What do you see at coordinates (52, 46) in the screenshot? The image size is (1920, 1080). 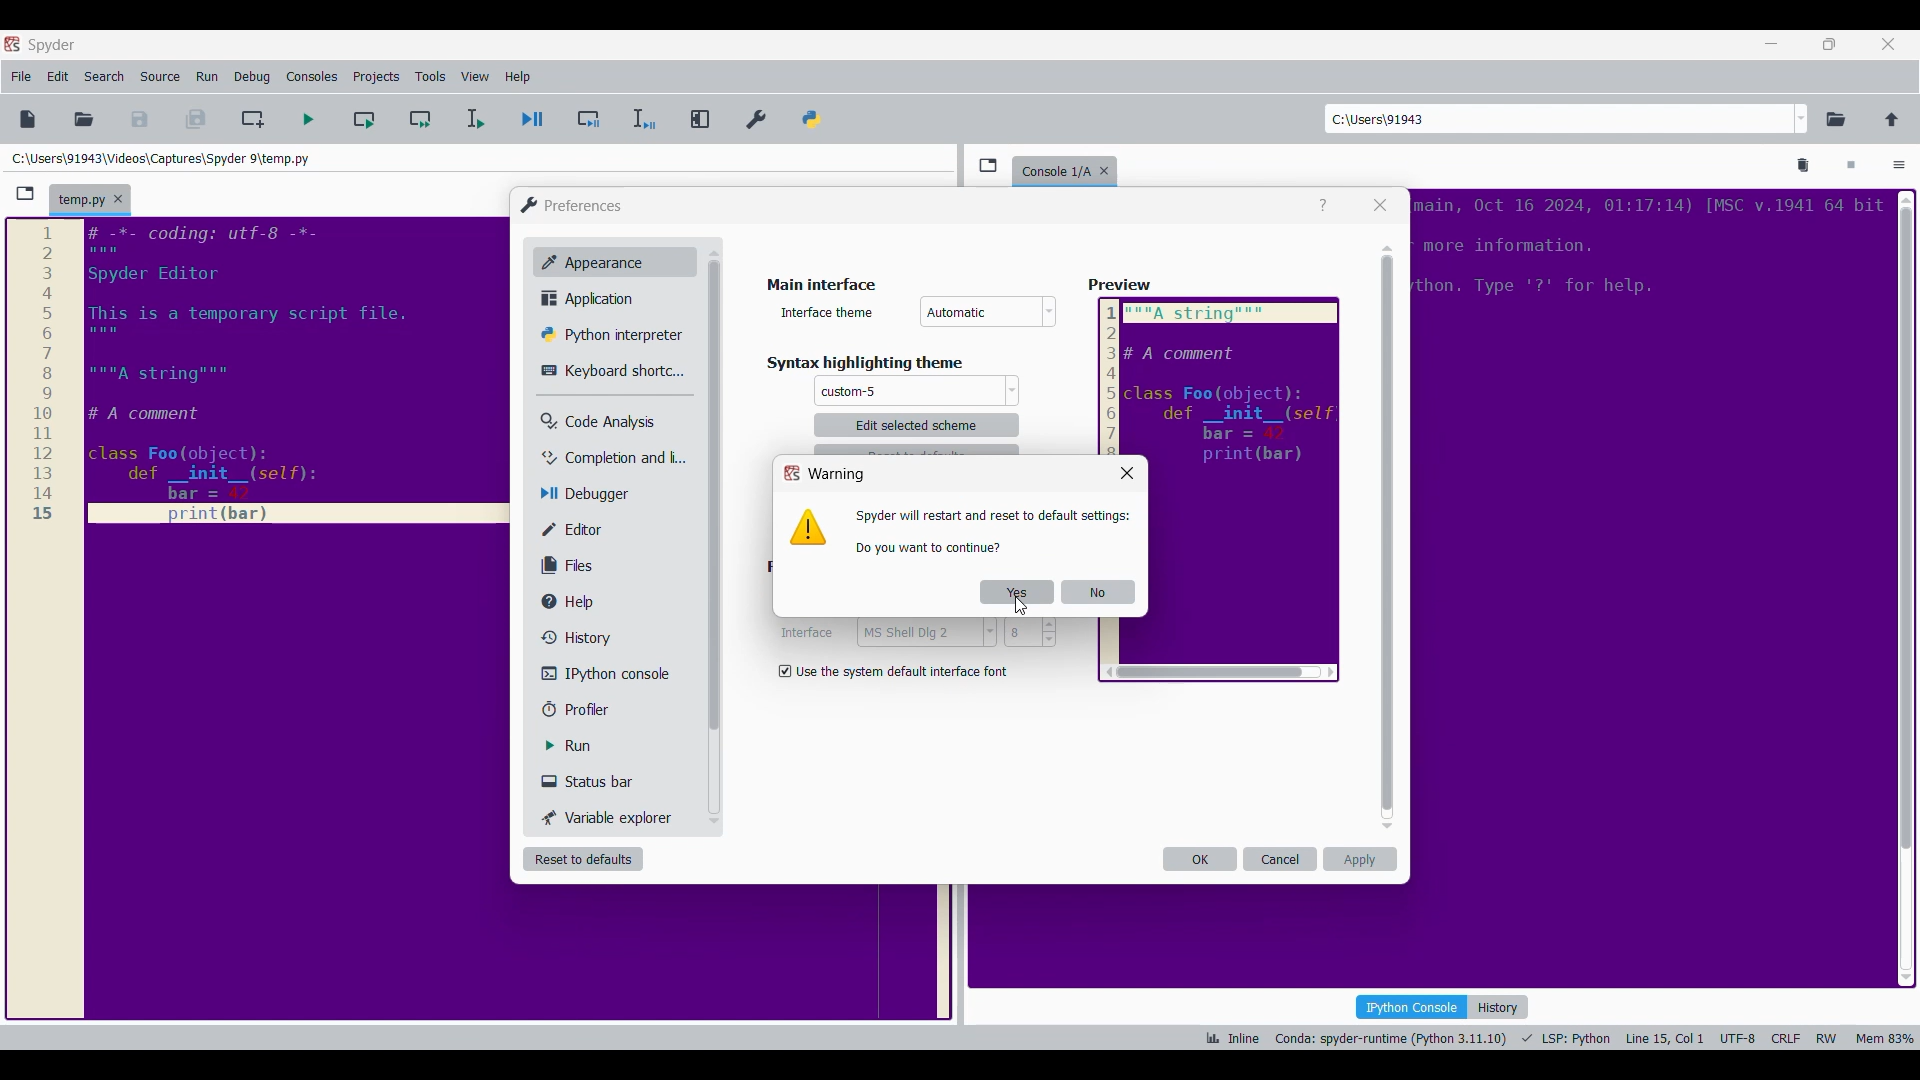 I see `Software name` at bounding box center [52, 46].